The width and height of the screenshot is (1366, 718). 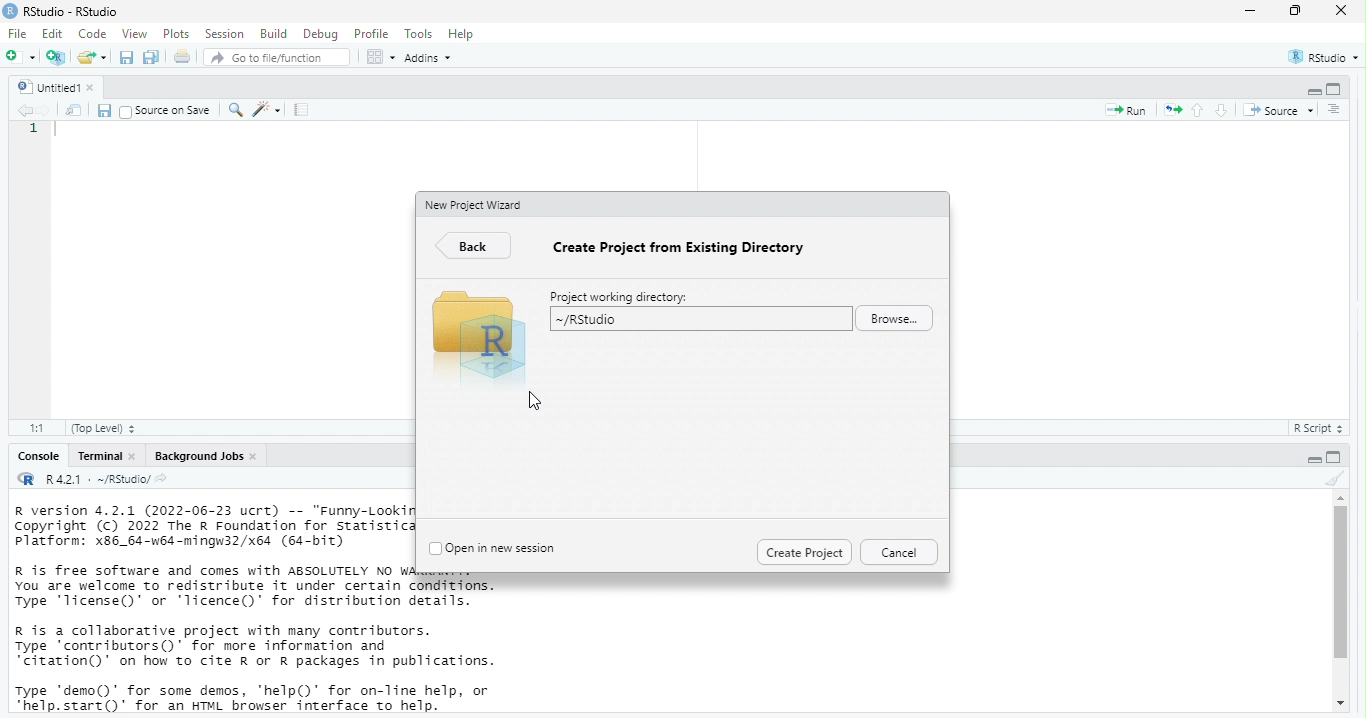 I want to click on untitled, so click(x=41, y=85).